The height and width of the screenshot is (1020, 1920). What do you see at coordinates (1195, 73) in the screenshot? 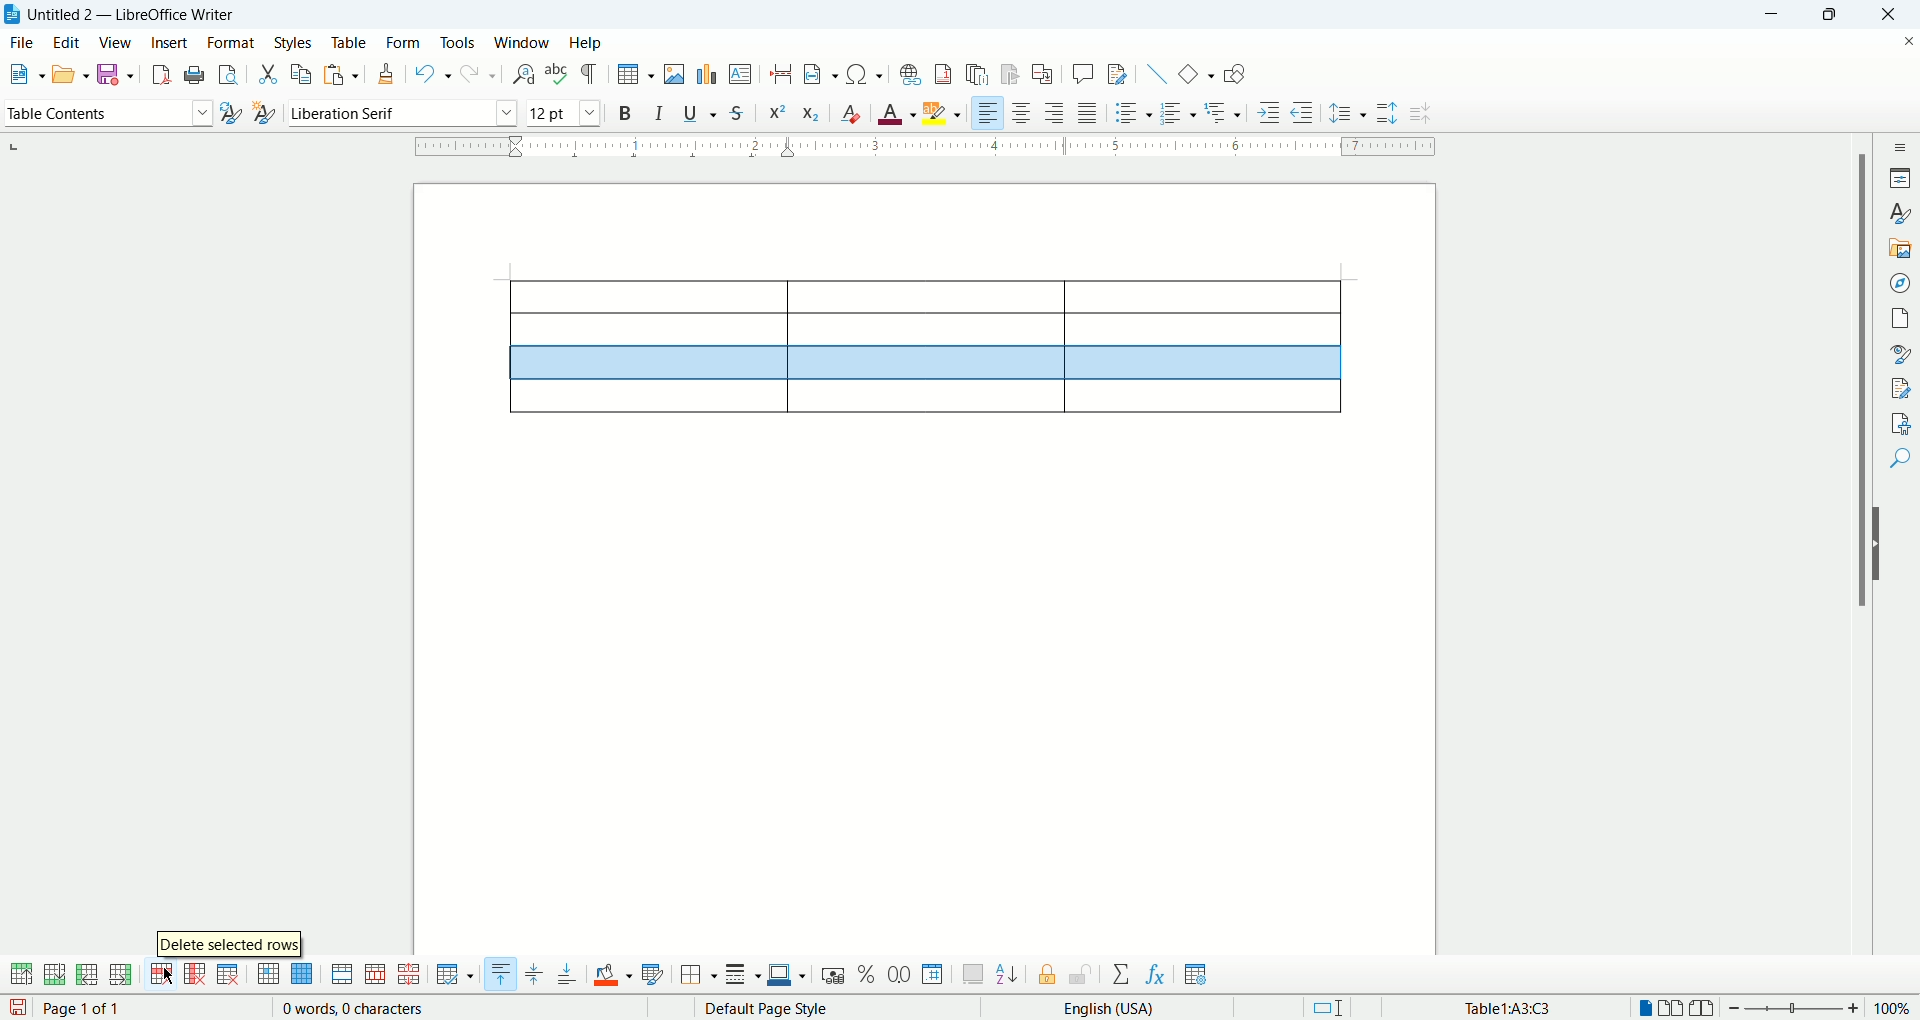
I see `basic function` at bounding box center [1195, 73].